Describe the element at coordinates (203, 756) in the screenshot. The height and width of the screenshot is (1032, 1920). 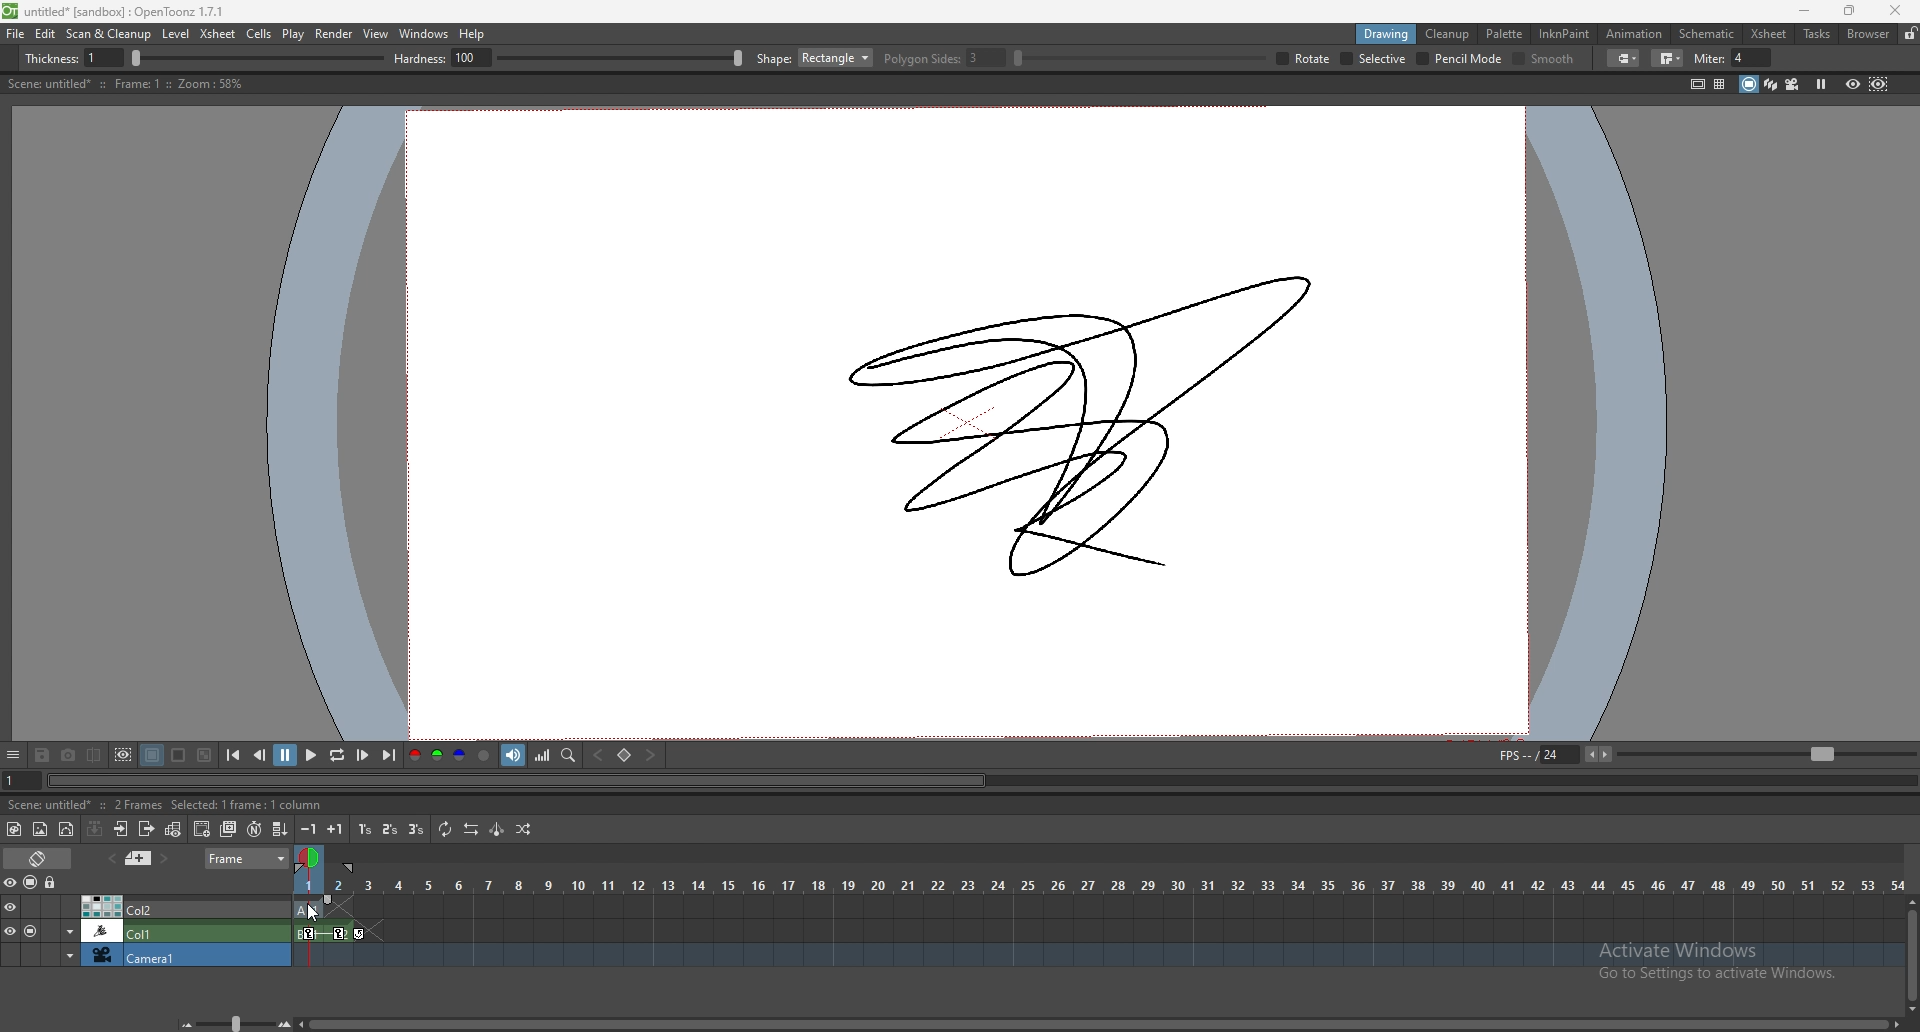
I see `checkered background` at that location.